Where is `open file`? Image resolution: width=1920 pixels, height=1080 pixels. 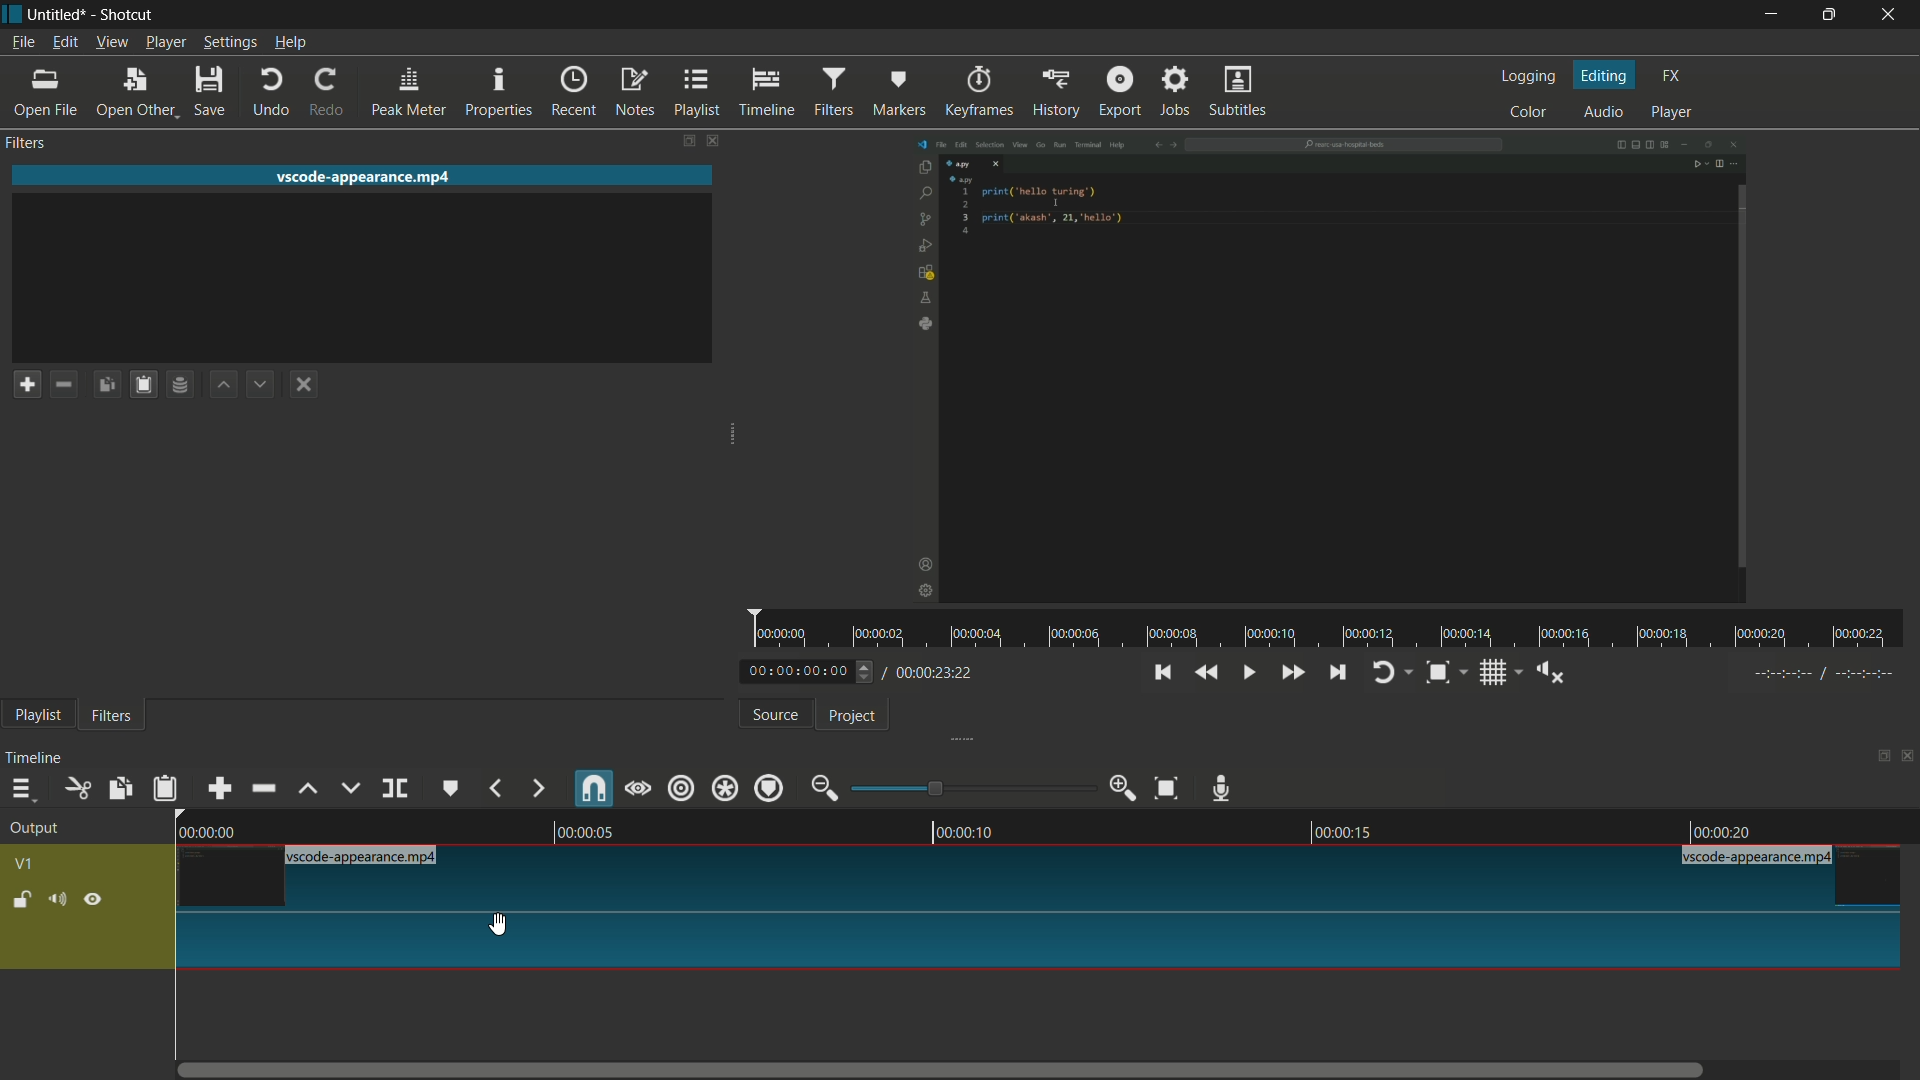 open file is located at coordinates (46, 93).